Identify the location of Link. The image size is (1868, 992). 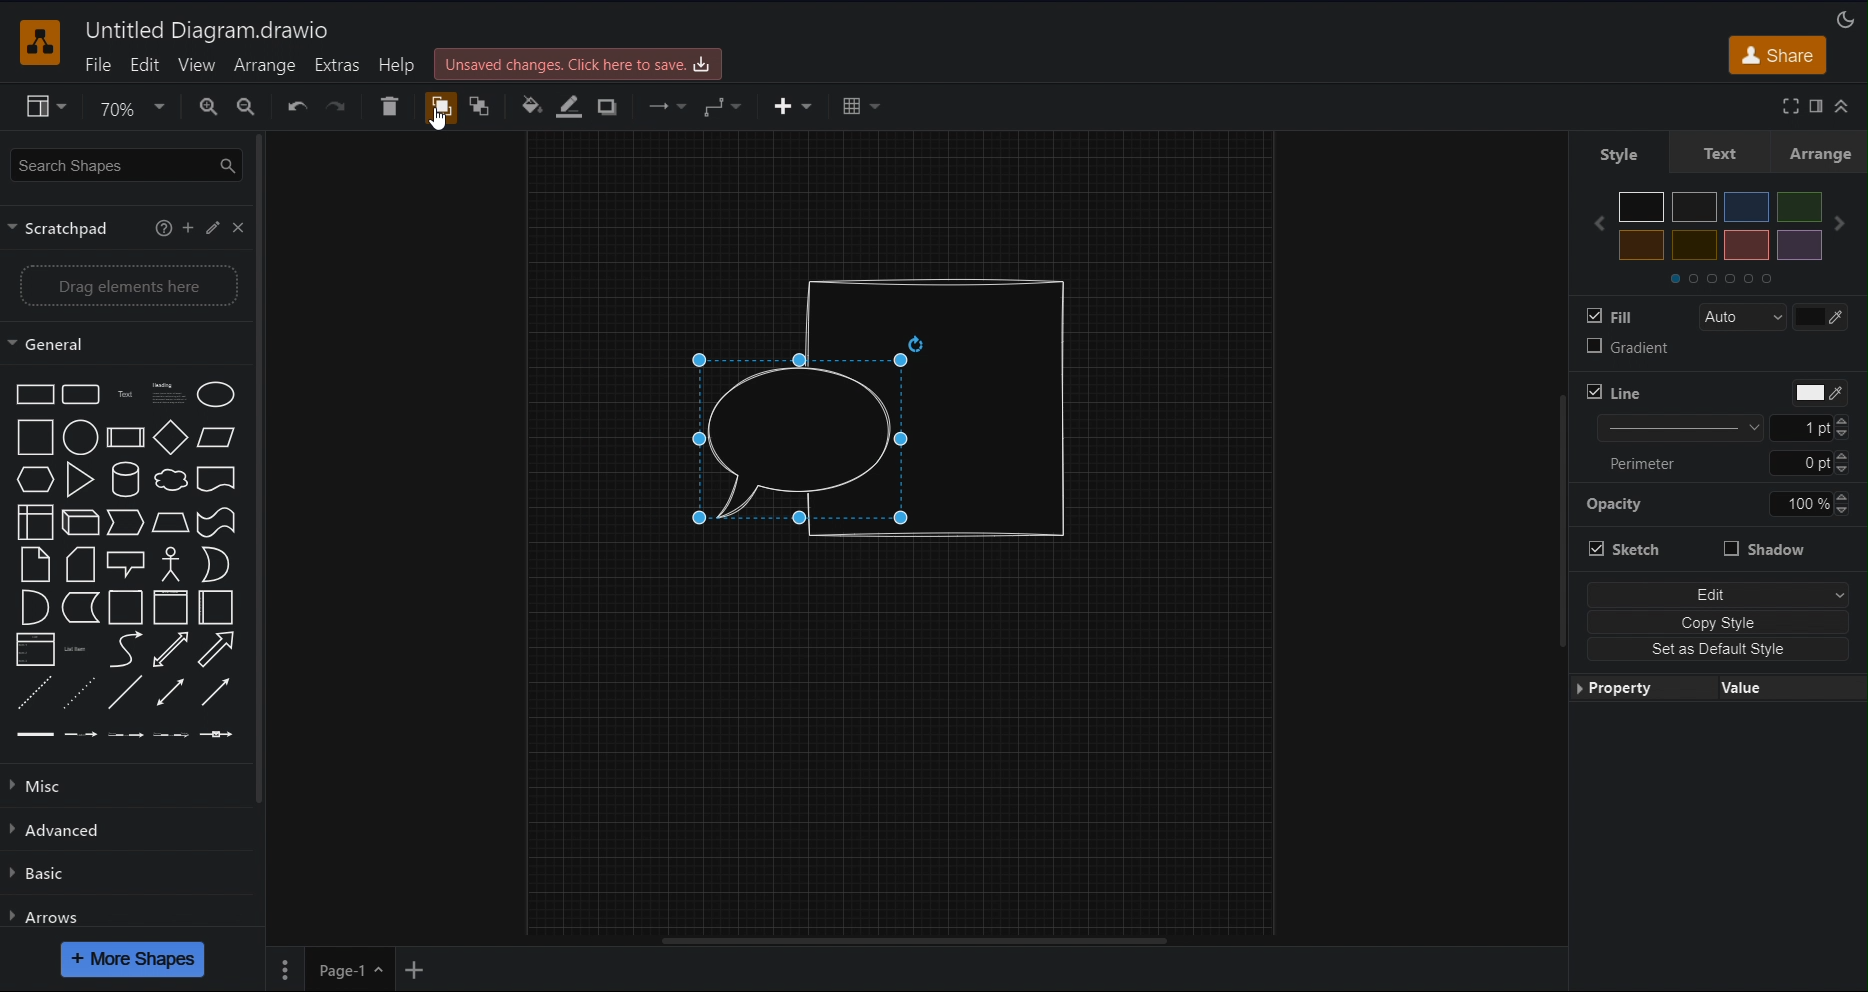
(36, 649).